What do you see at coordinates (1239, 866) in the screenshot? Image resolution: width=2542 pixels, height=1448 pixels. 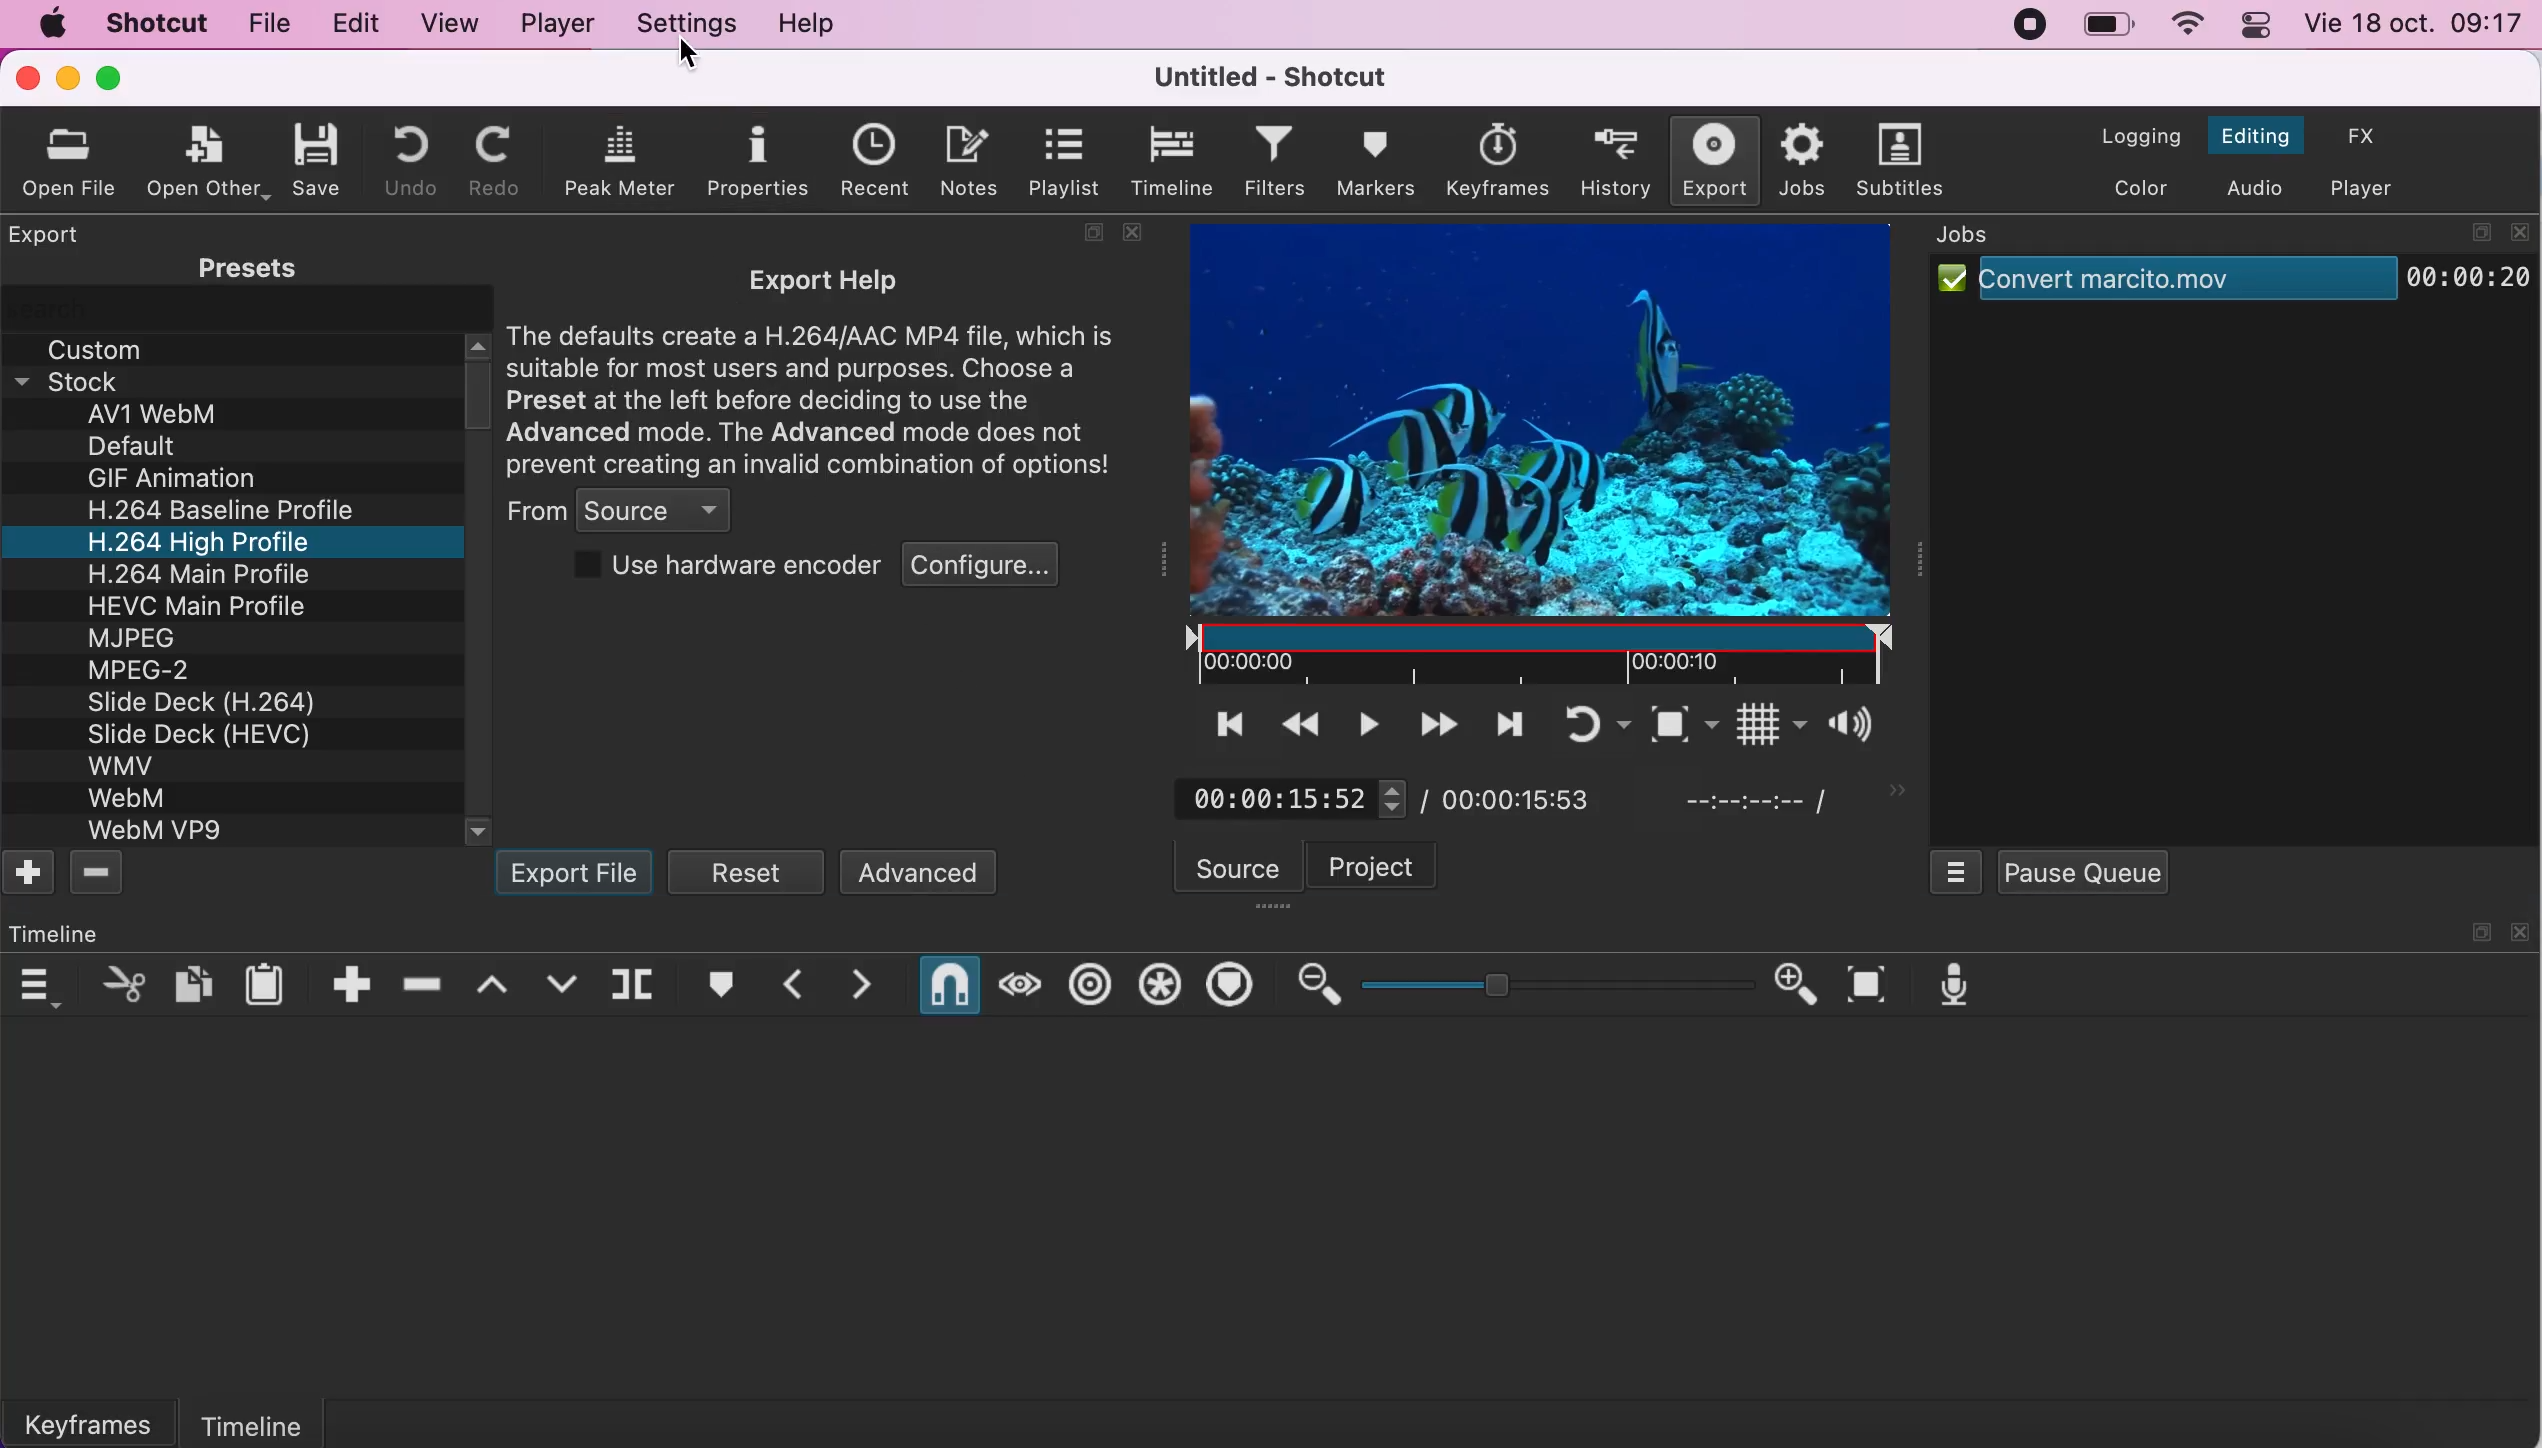 I see `source` at bounding box center [1239, 866].